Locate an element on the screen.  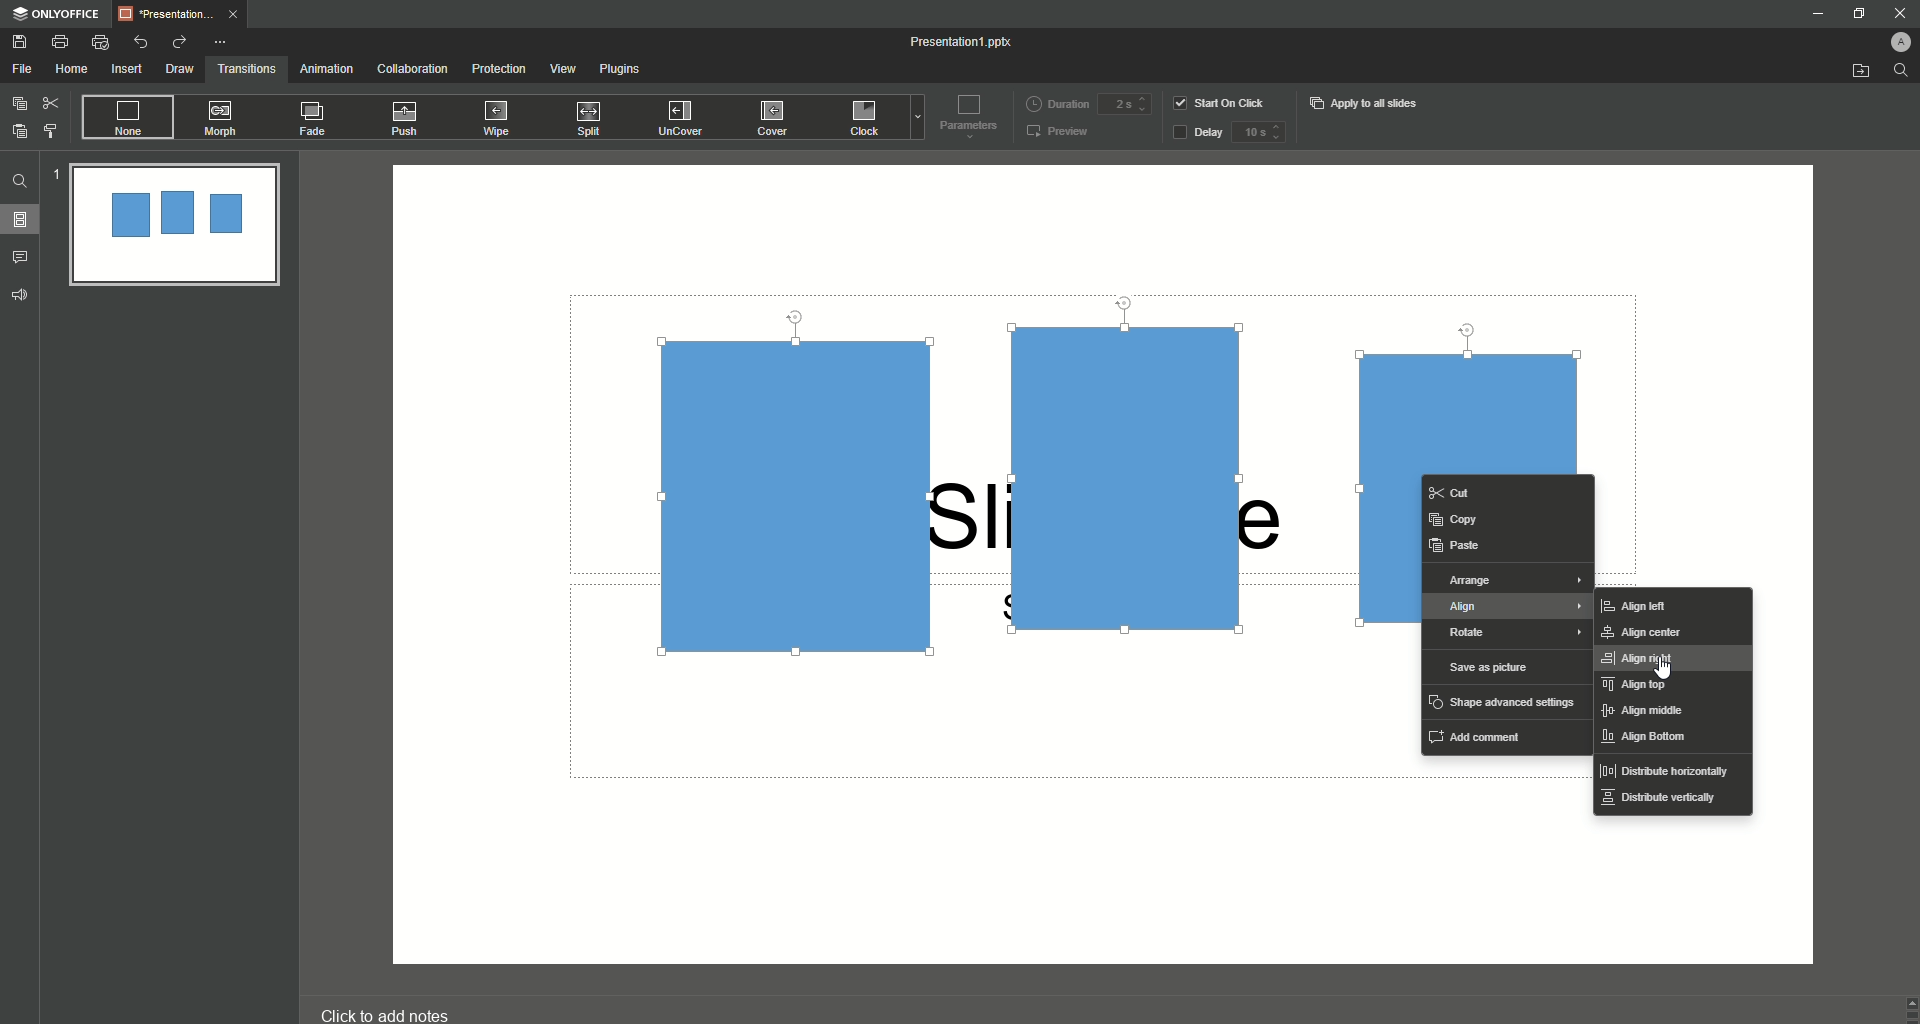
Undo is located at coordinates (142, 41).